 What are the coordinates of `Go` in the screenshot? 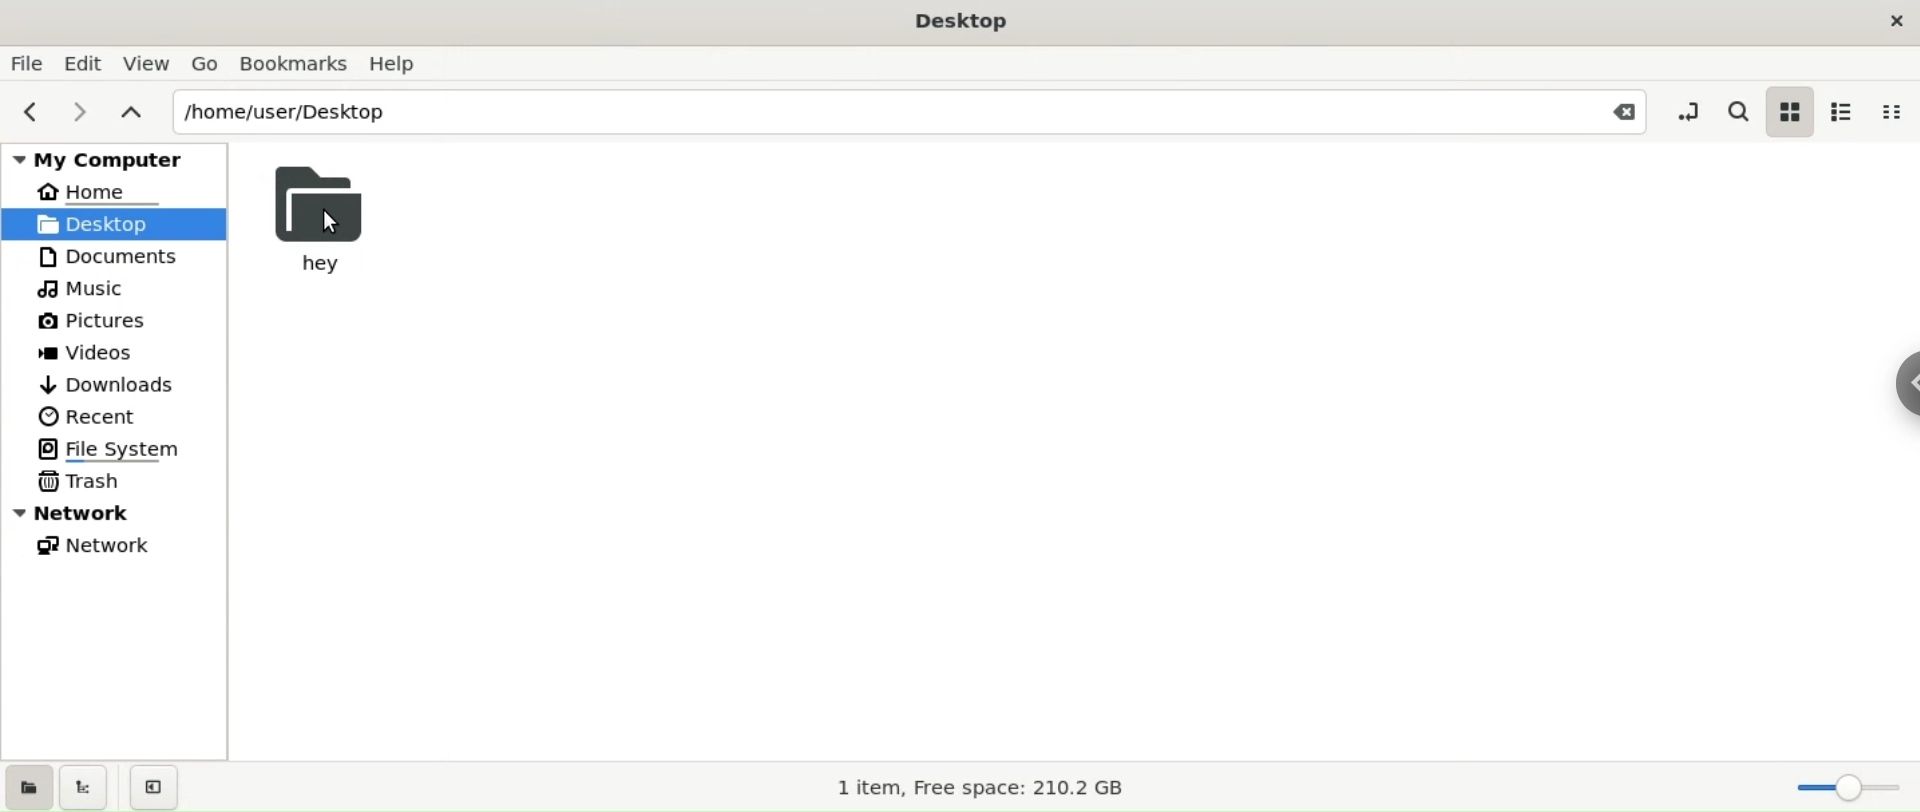 It's located at (204, 63).